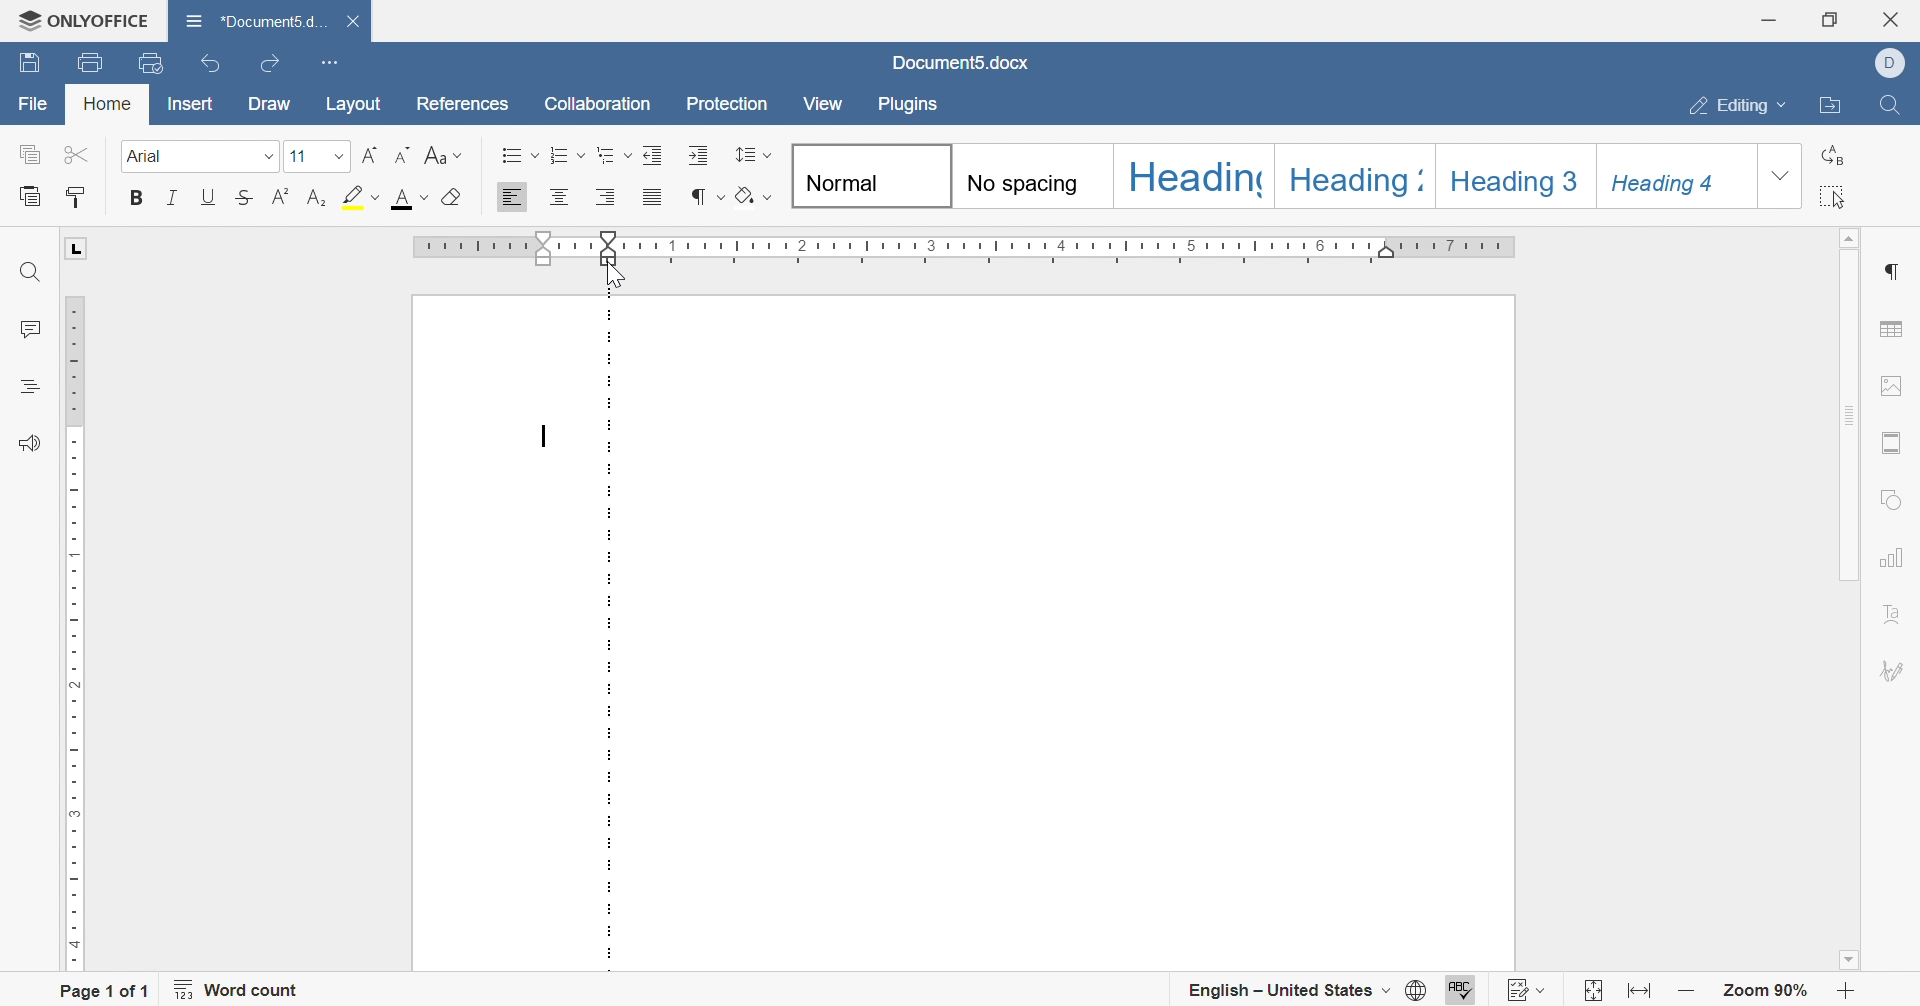  What do you see at coordinates (1846, 992) in the screenshot?
I see `zoom in` at bounding box center [1846, 992].